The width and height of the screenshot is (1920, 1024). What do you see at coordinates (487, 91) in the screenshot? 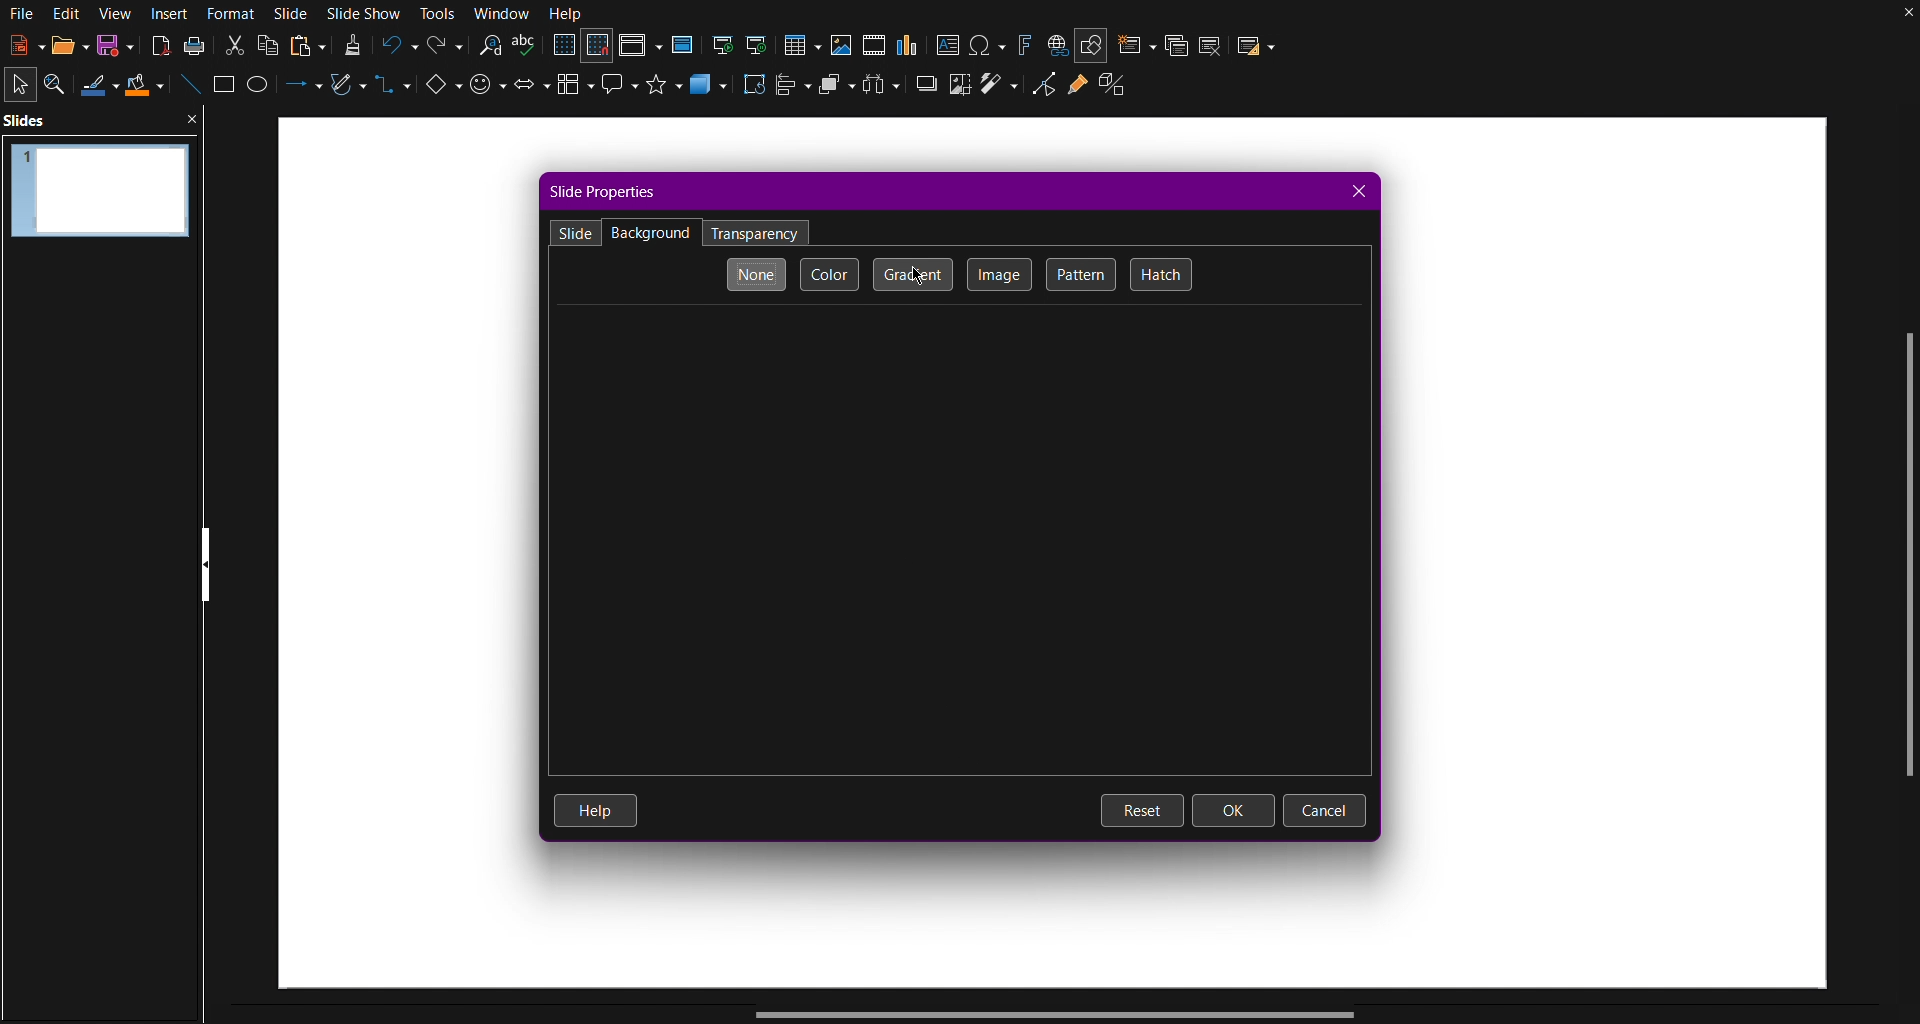
I see `Symbol Shapes` at bounding box center [487, 91].